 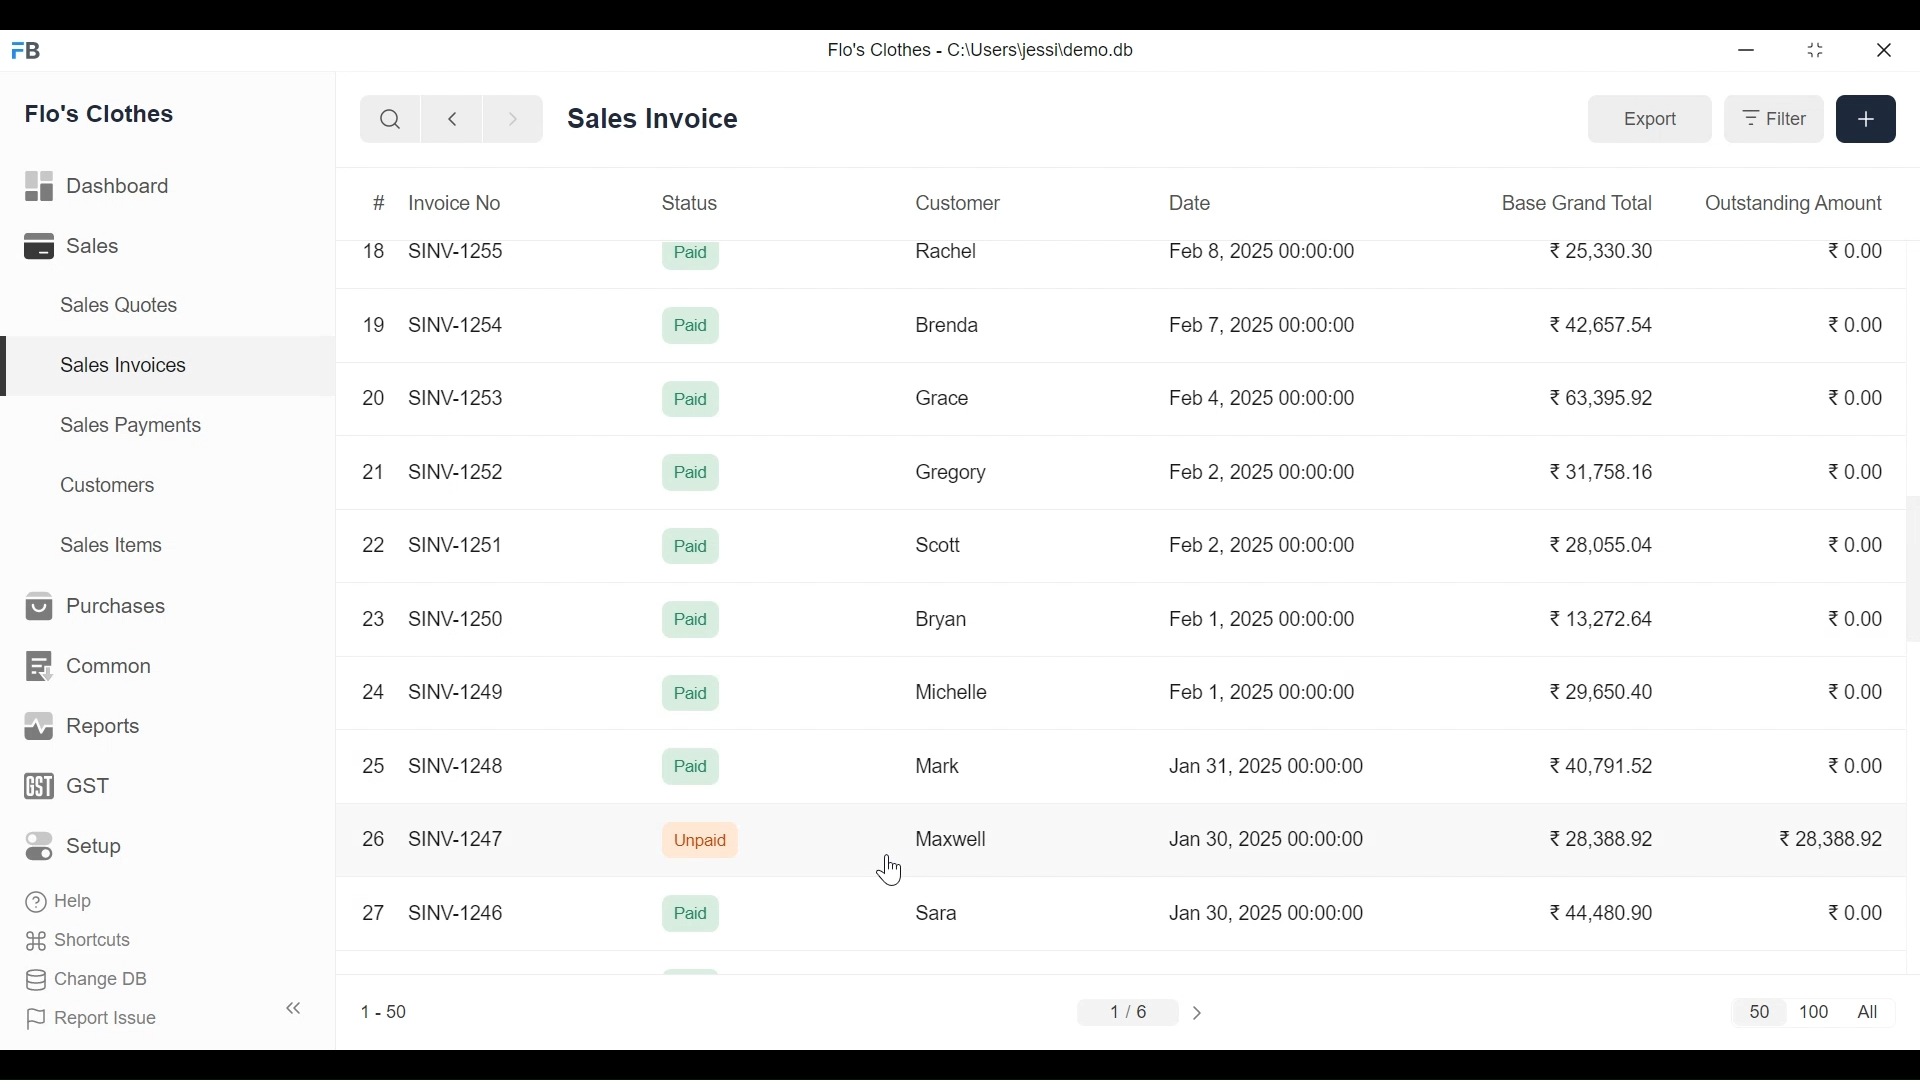 What do you see at coordinates (1794, 202) in the screenshot?
I see `Outstanding Amount` at bounding box center [1794, 202].